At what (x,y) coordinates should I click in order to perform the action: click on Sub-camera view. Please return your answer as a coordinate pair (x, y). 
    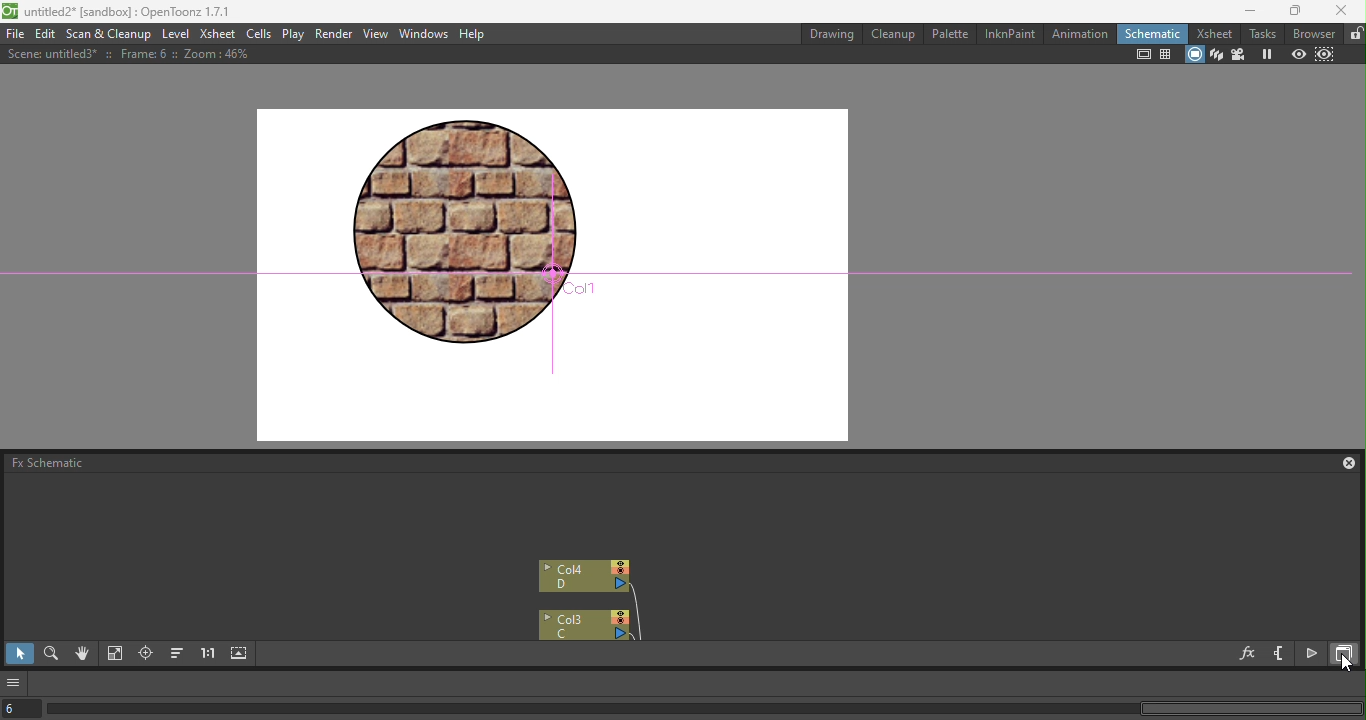
    Looking at the image, I should click on (1327, 55).